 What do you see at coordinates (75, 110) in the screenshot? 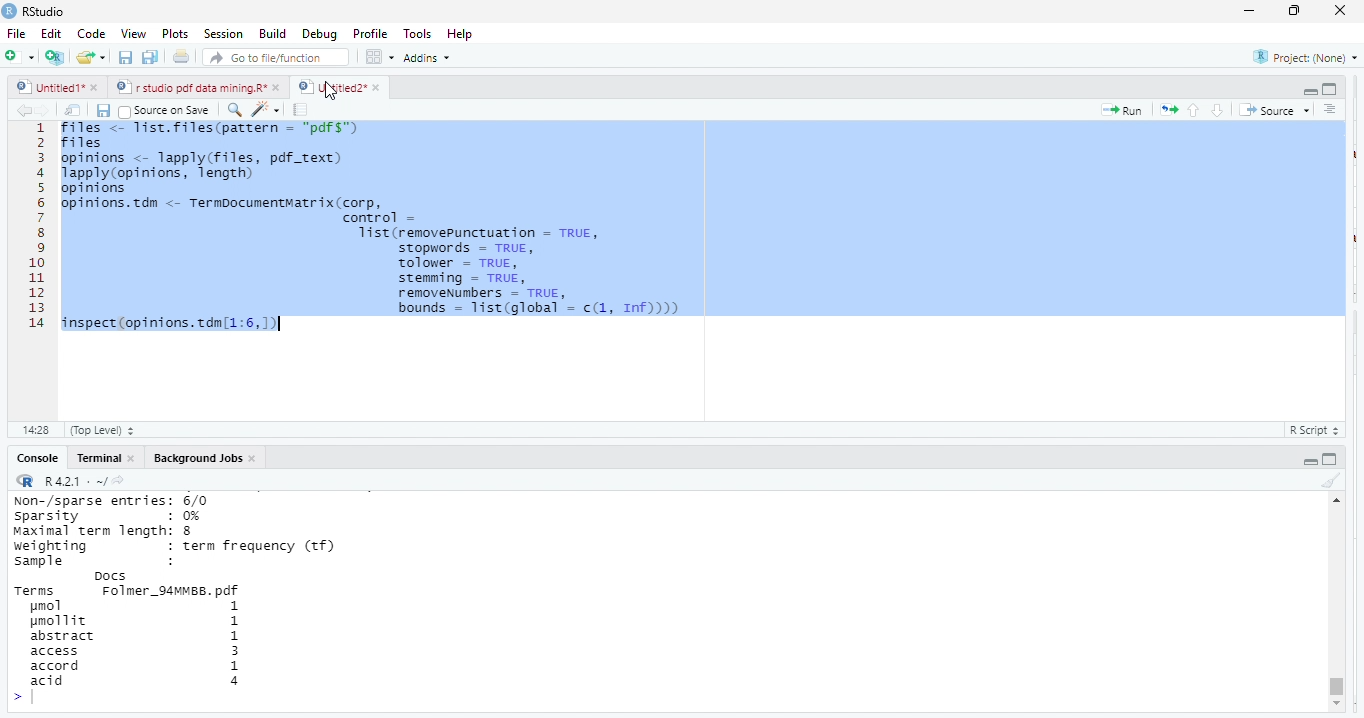
I see `show in new window` at bounding box center [75, 110].